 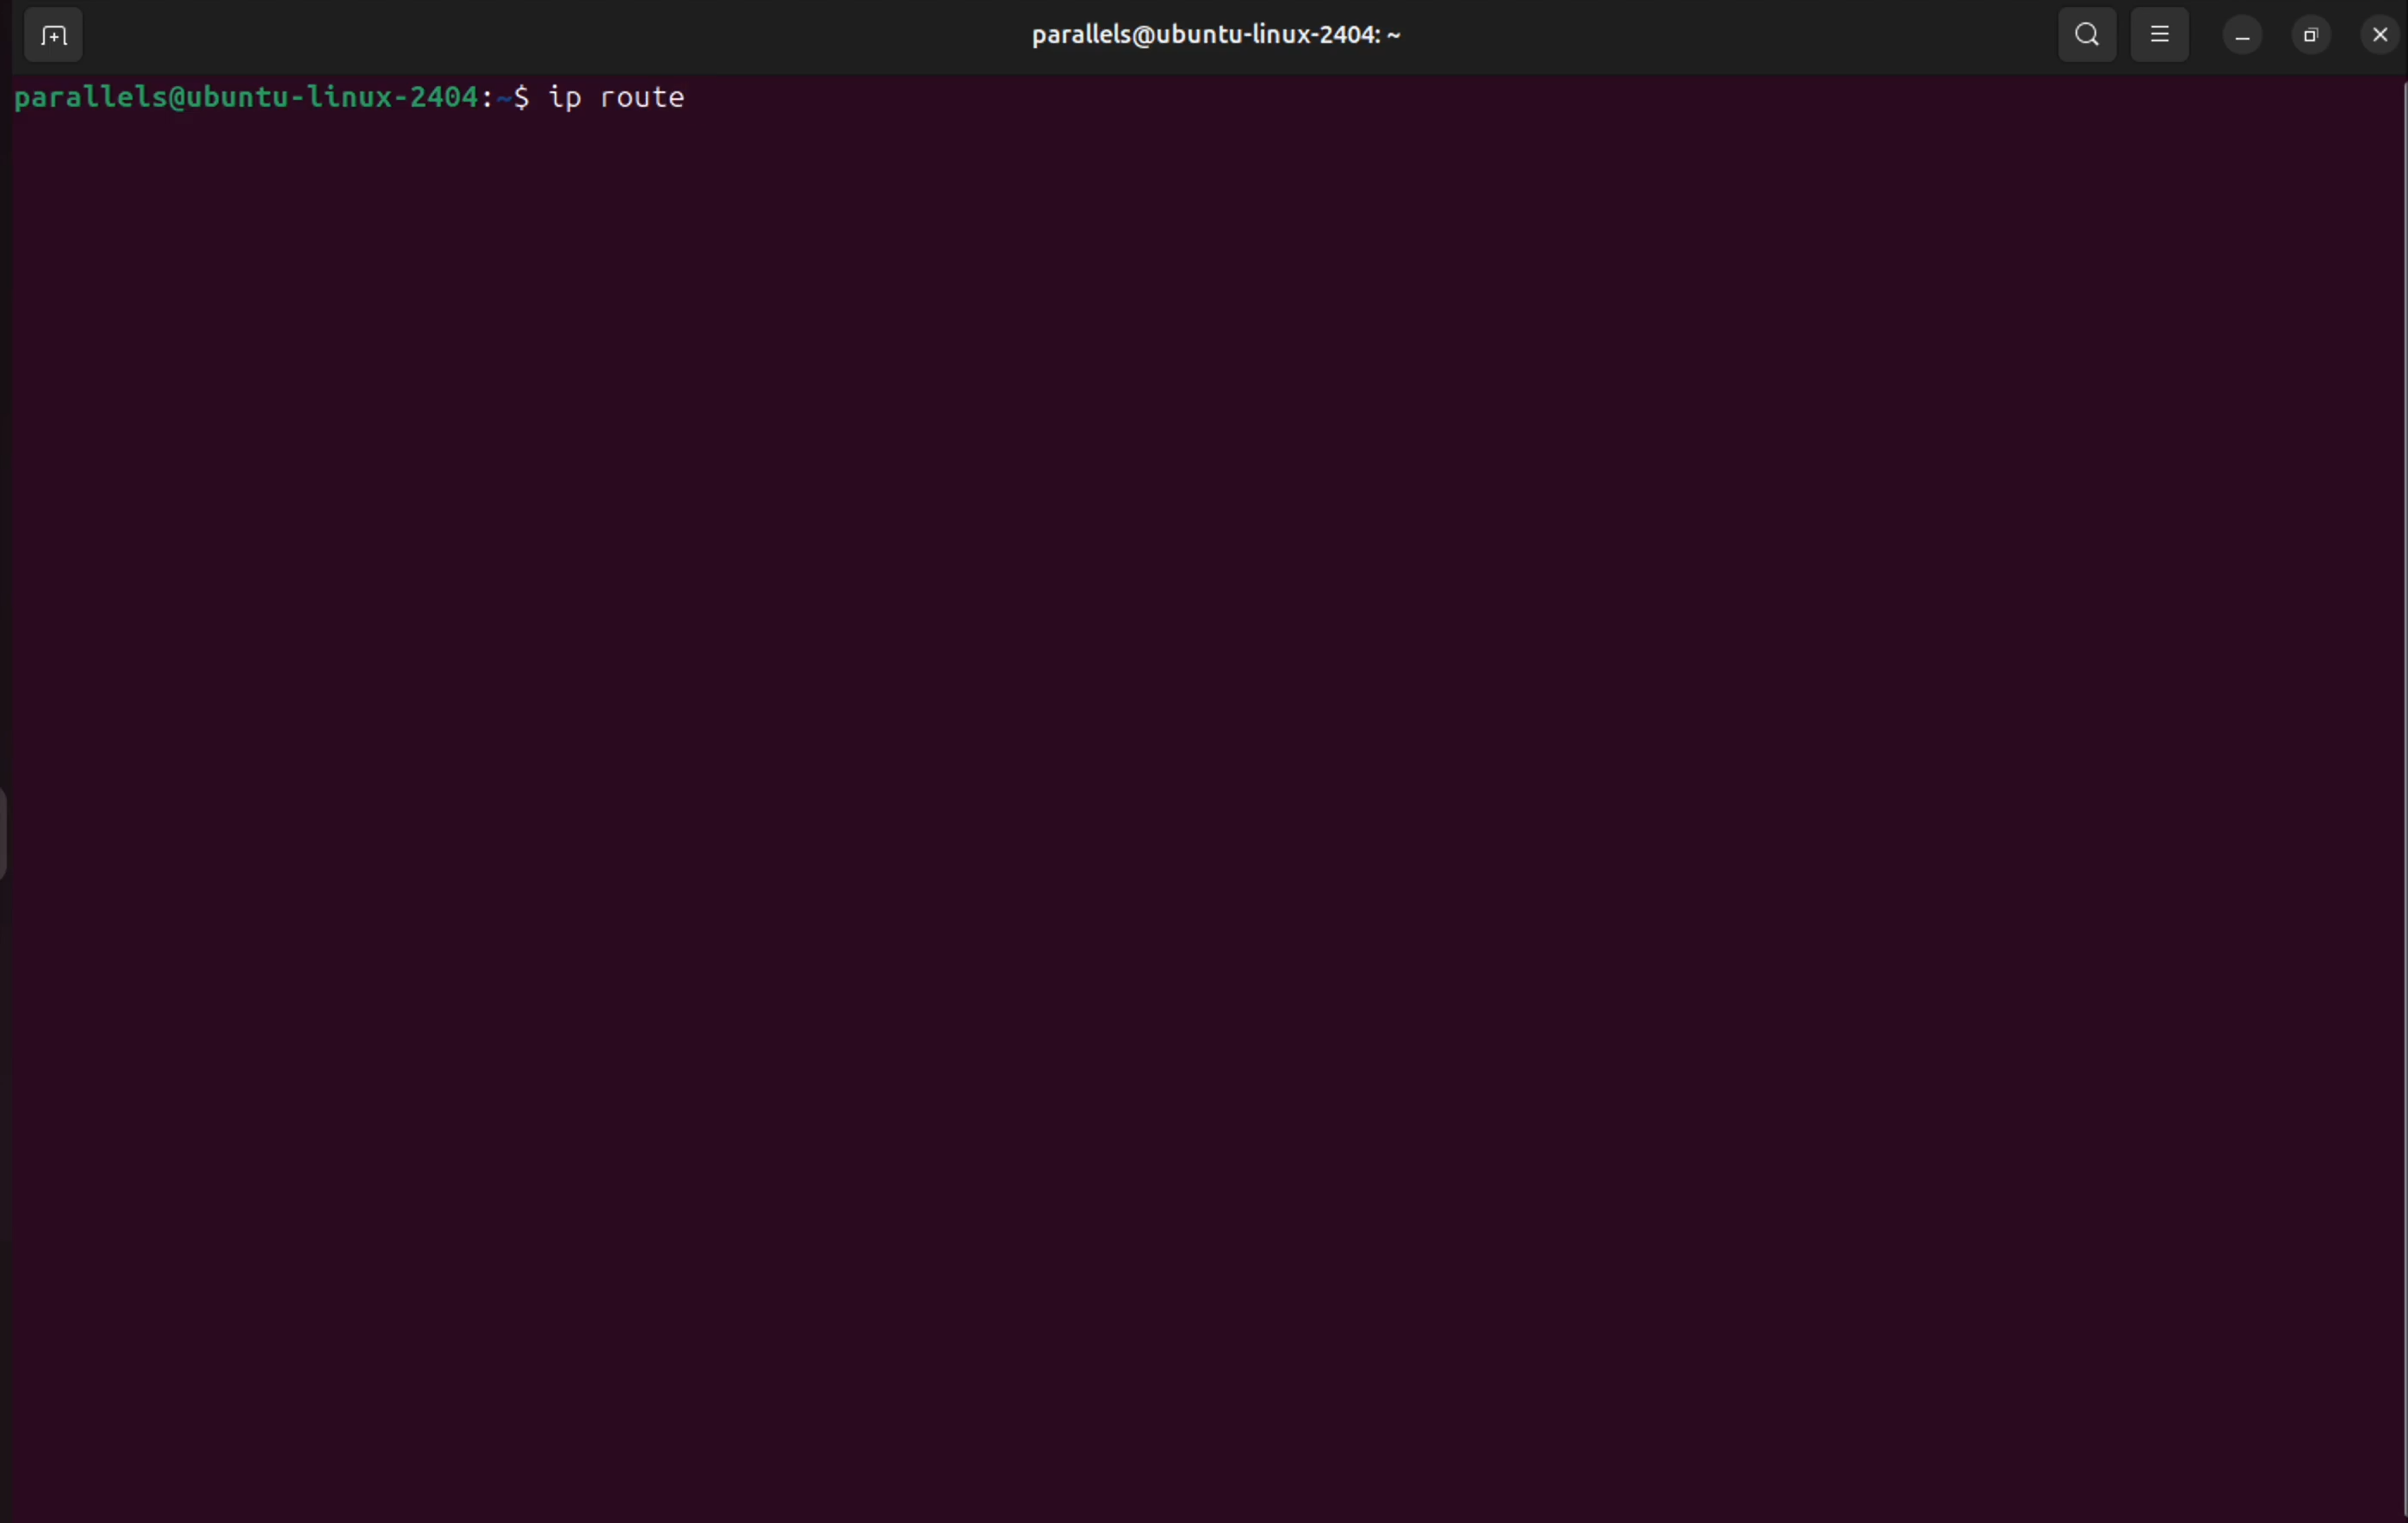 I want to click on ip route, so click(x=633, y=99).